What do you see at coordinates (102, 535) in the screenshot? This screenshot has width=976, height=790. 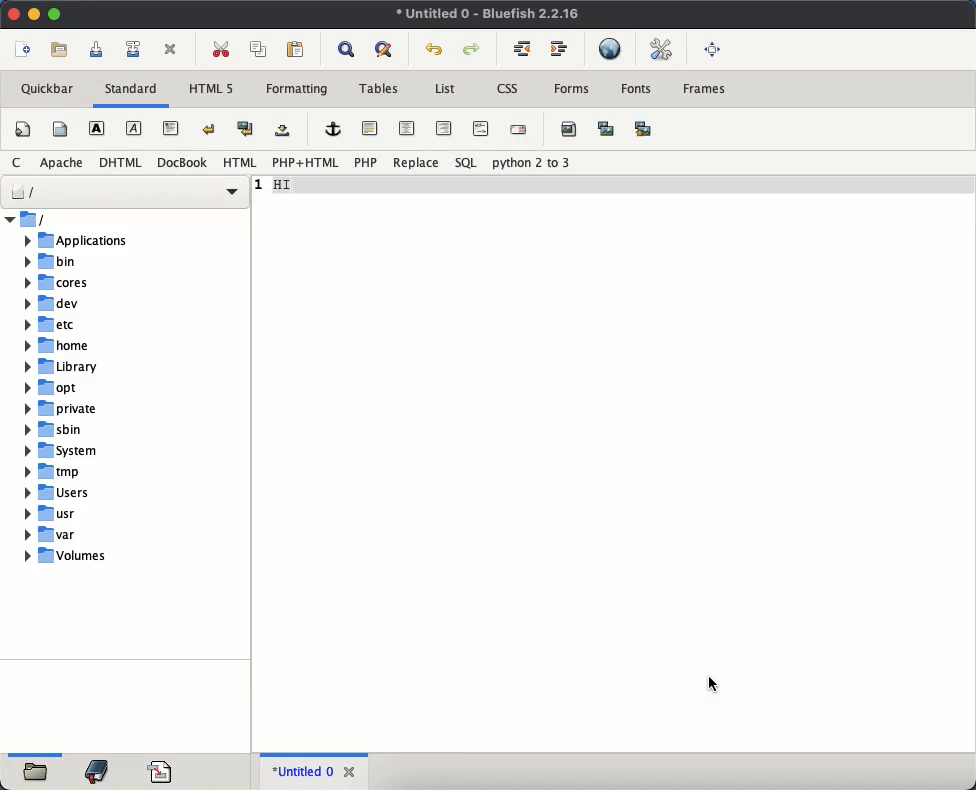 I see `var` at bounding box center [102, 535].